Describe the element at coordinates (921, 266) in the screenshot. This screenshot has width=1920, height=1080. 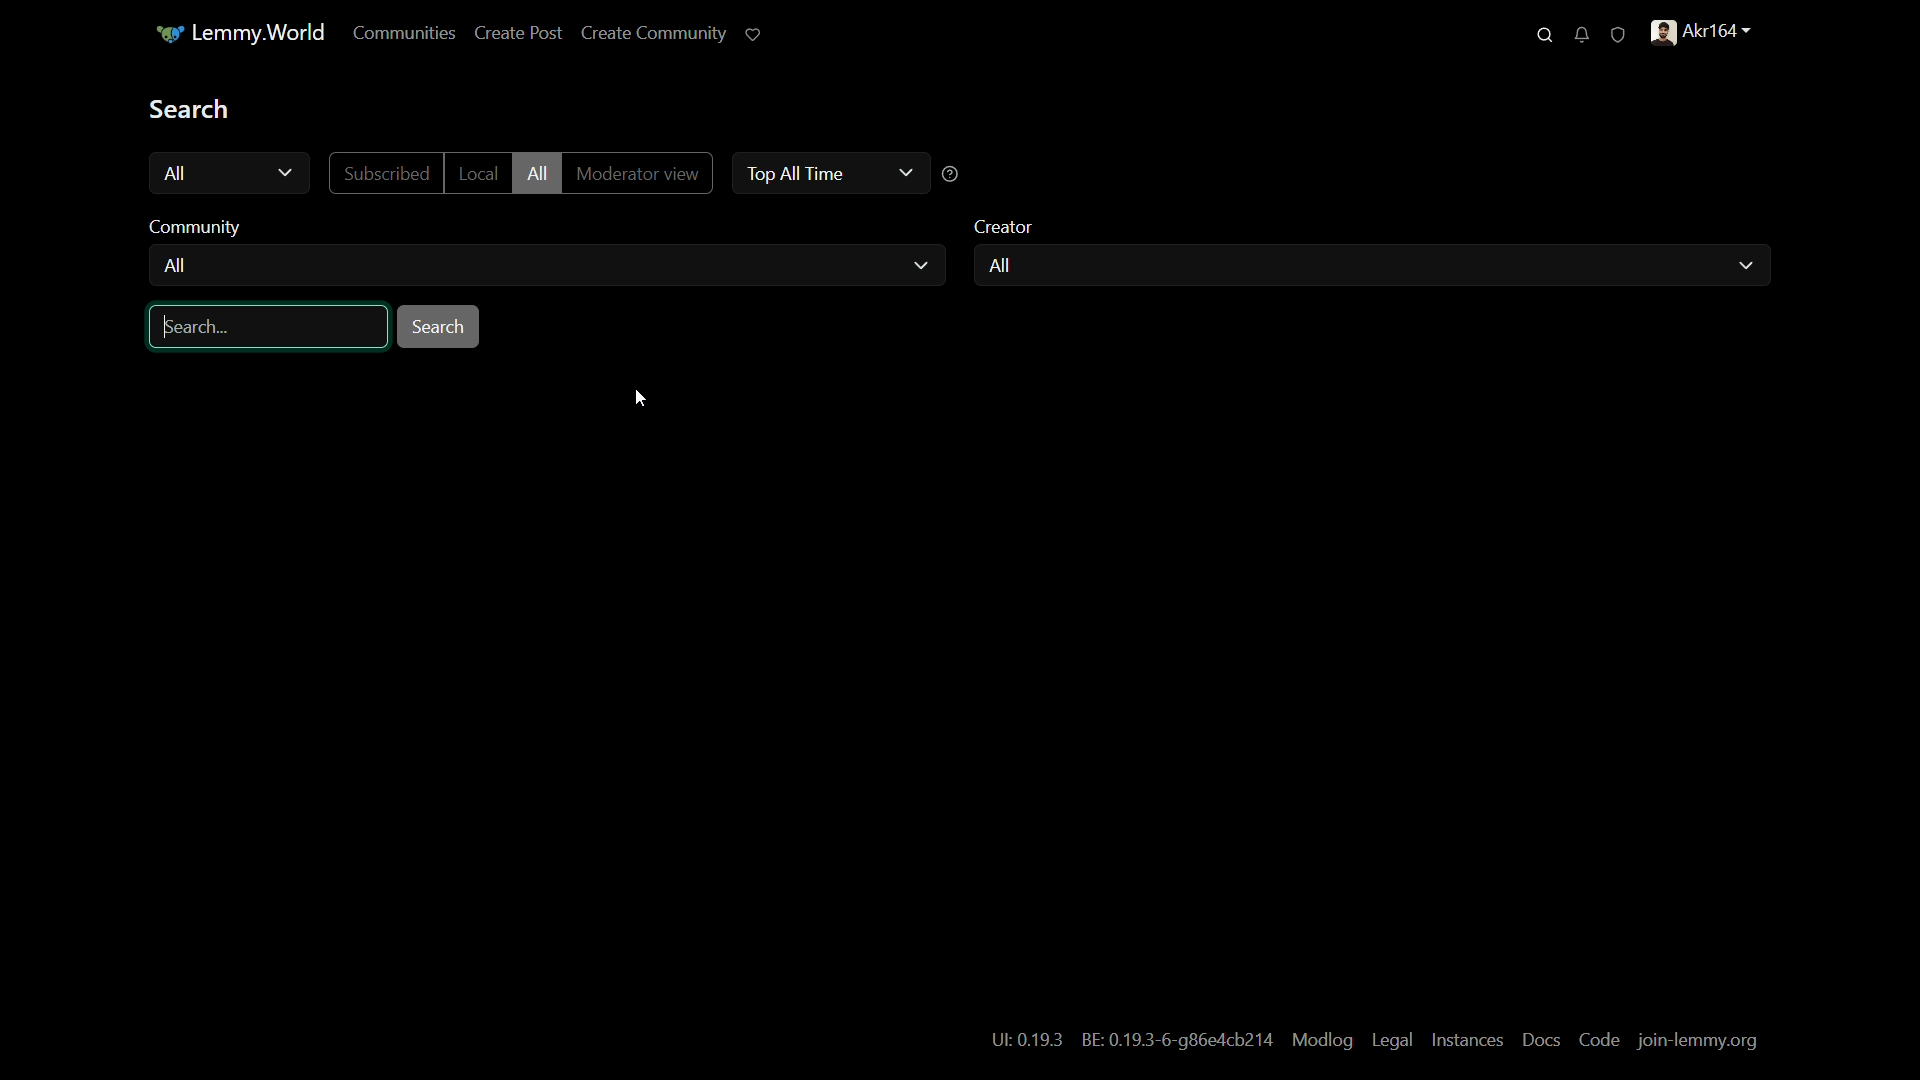
I see `dropdown` at that location.